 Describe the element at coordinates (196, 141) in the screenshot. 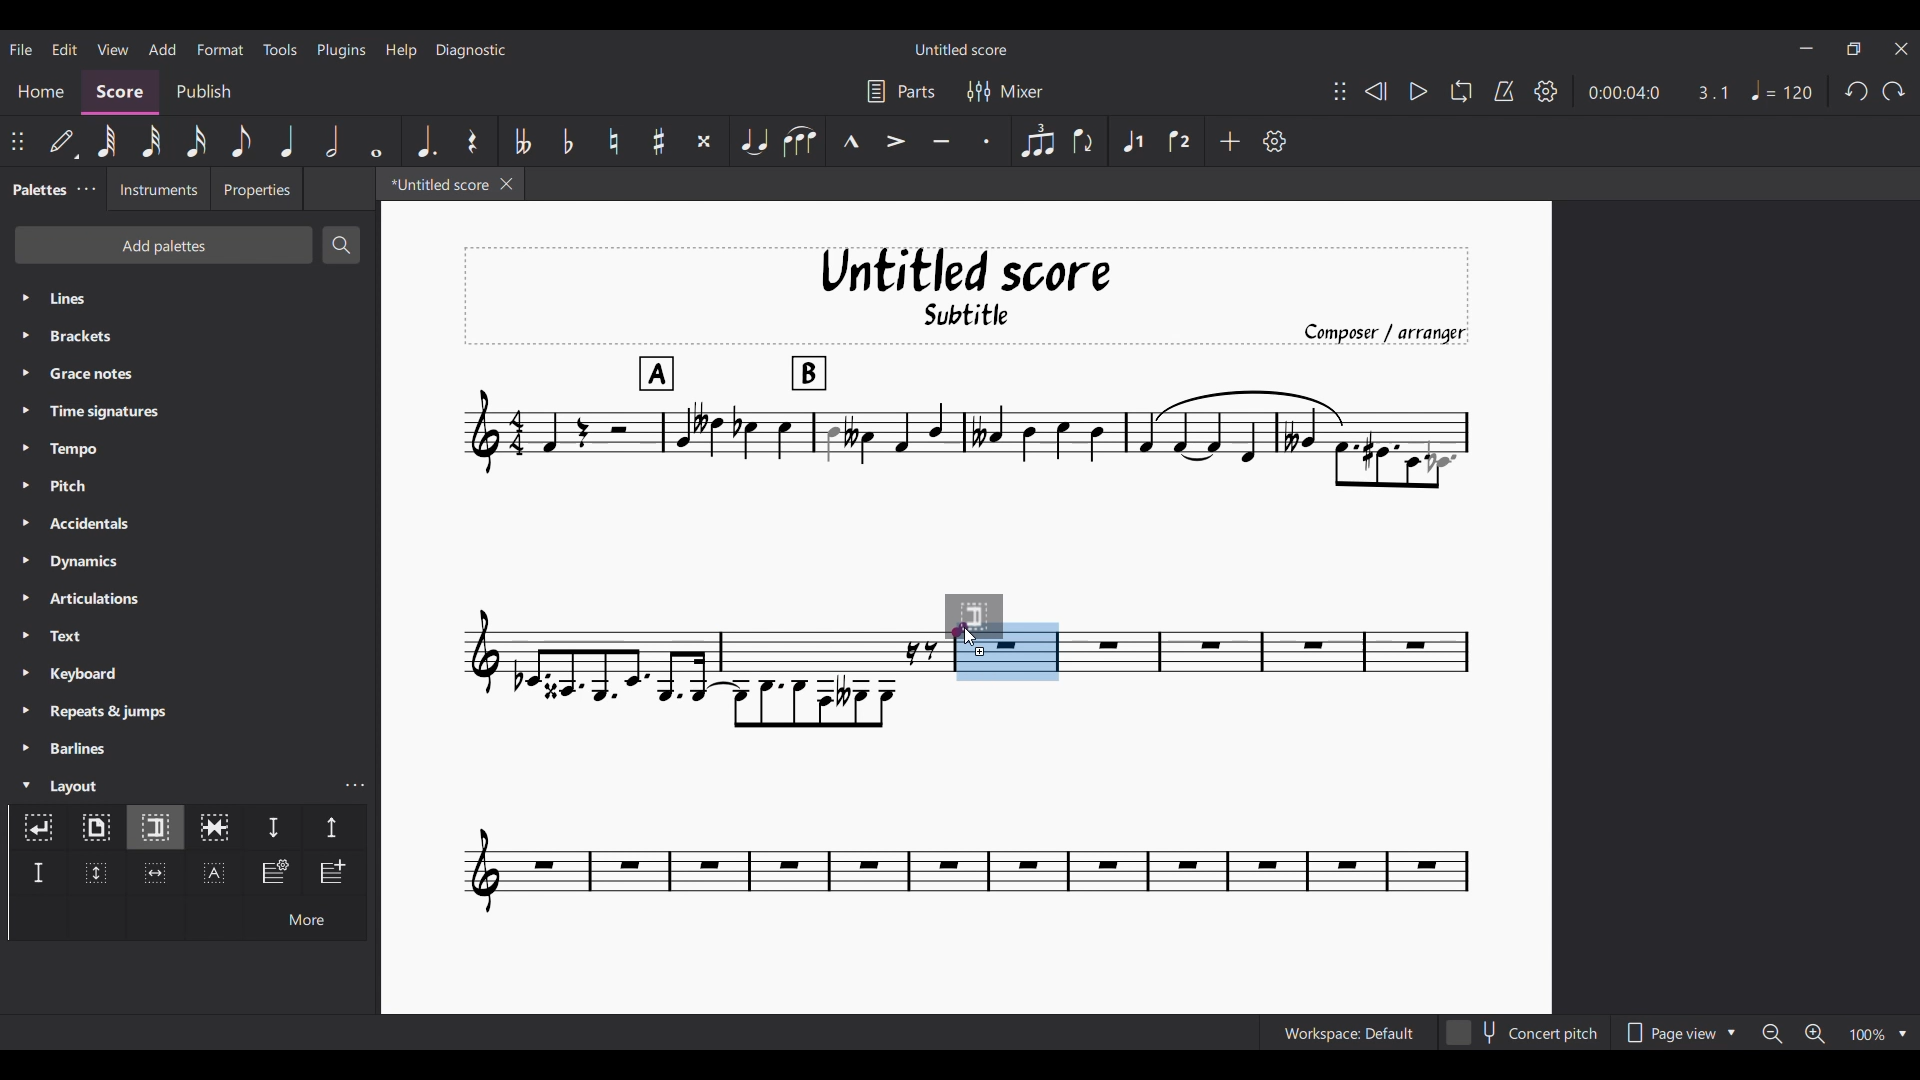

I see `16th note` at that location.